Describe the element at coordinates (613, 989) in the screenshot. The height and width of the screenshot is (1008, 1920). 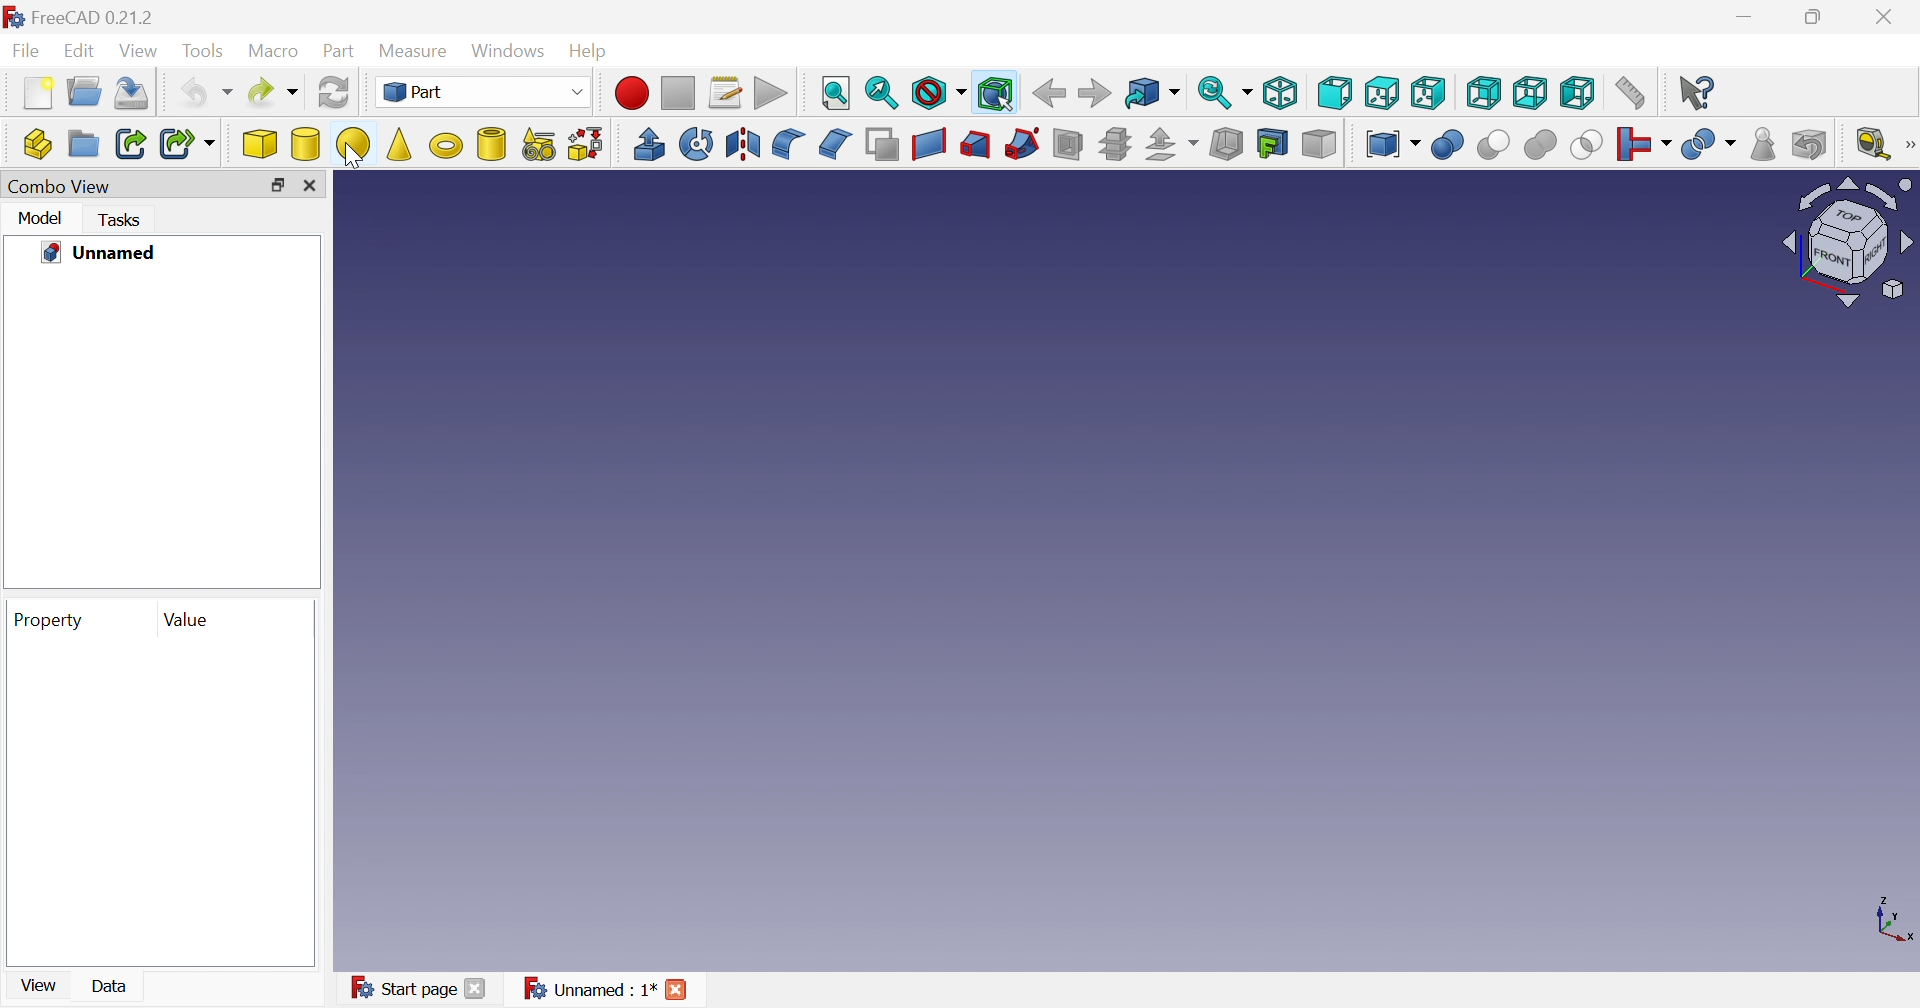
I see `Unnamed ` at that location.